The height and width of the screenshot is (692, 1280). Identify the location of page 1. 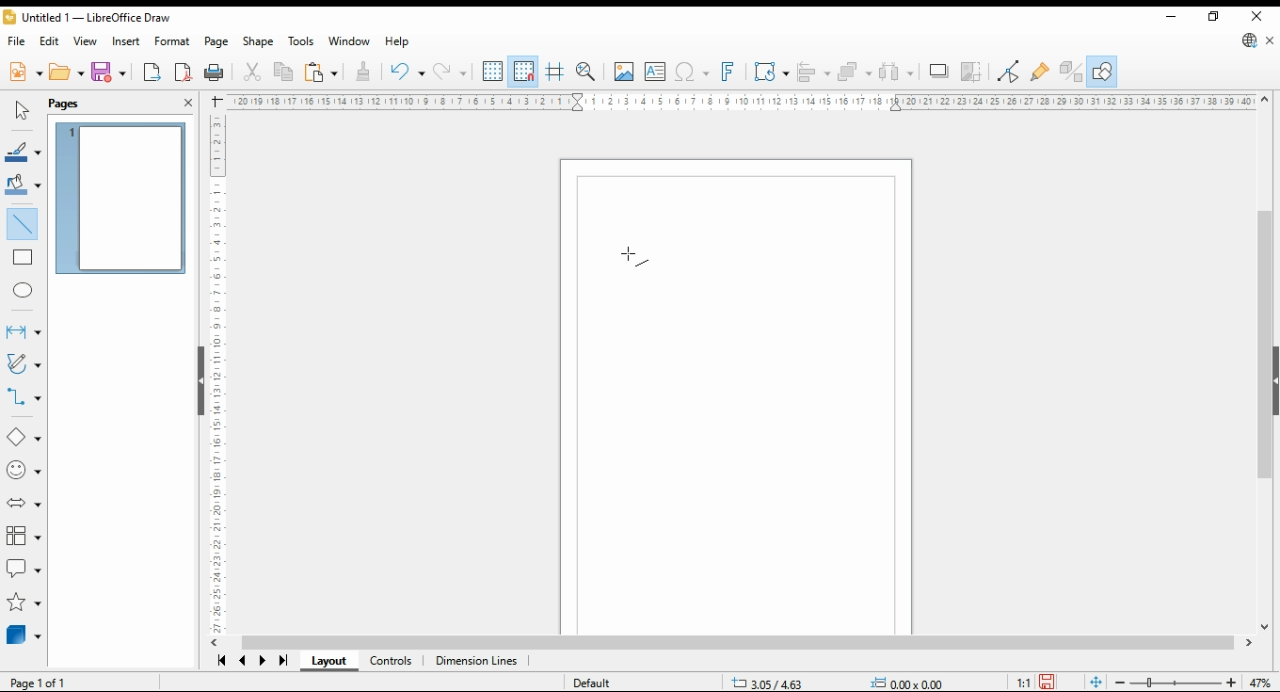
(123, 199).